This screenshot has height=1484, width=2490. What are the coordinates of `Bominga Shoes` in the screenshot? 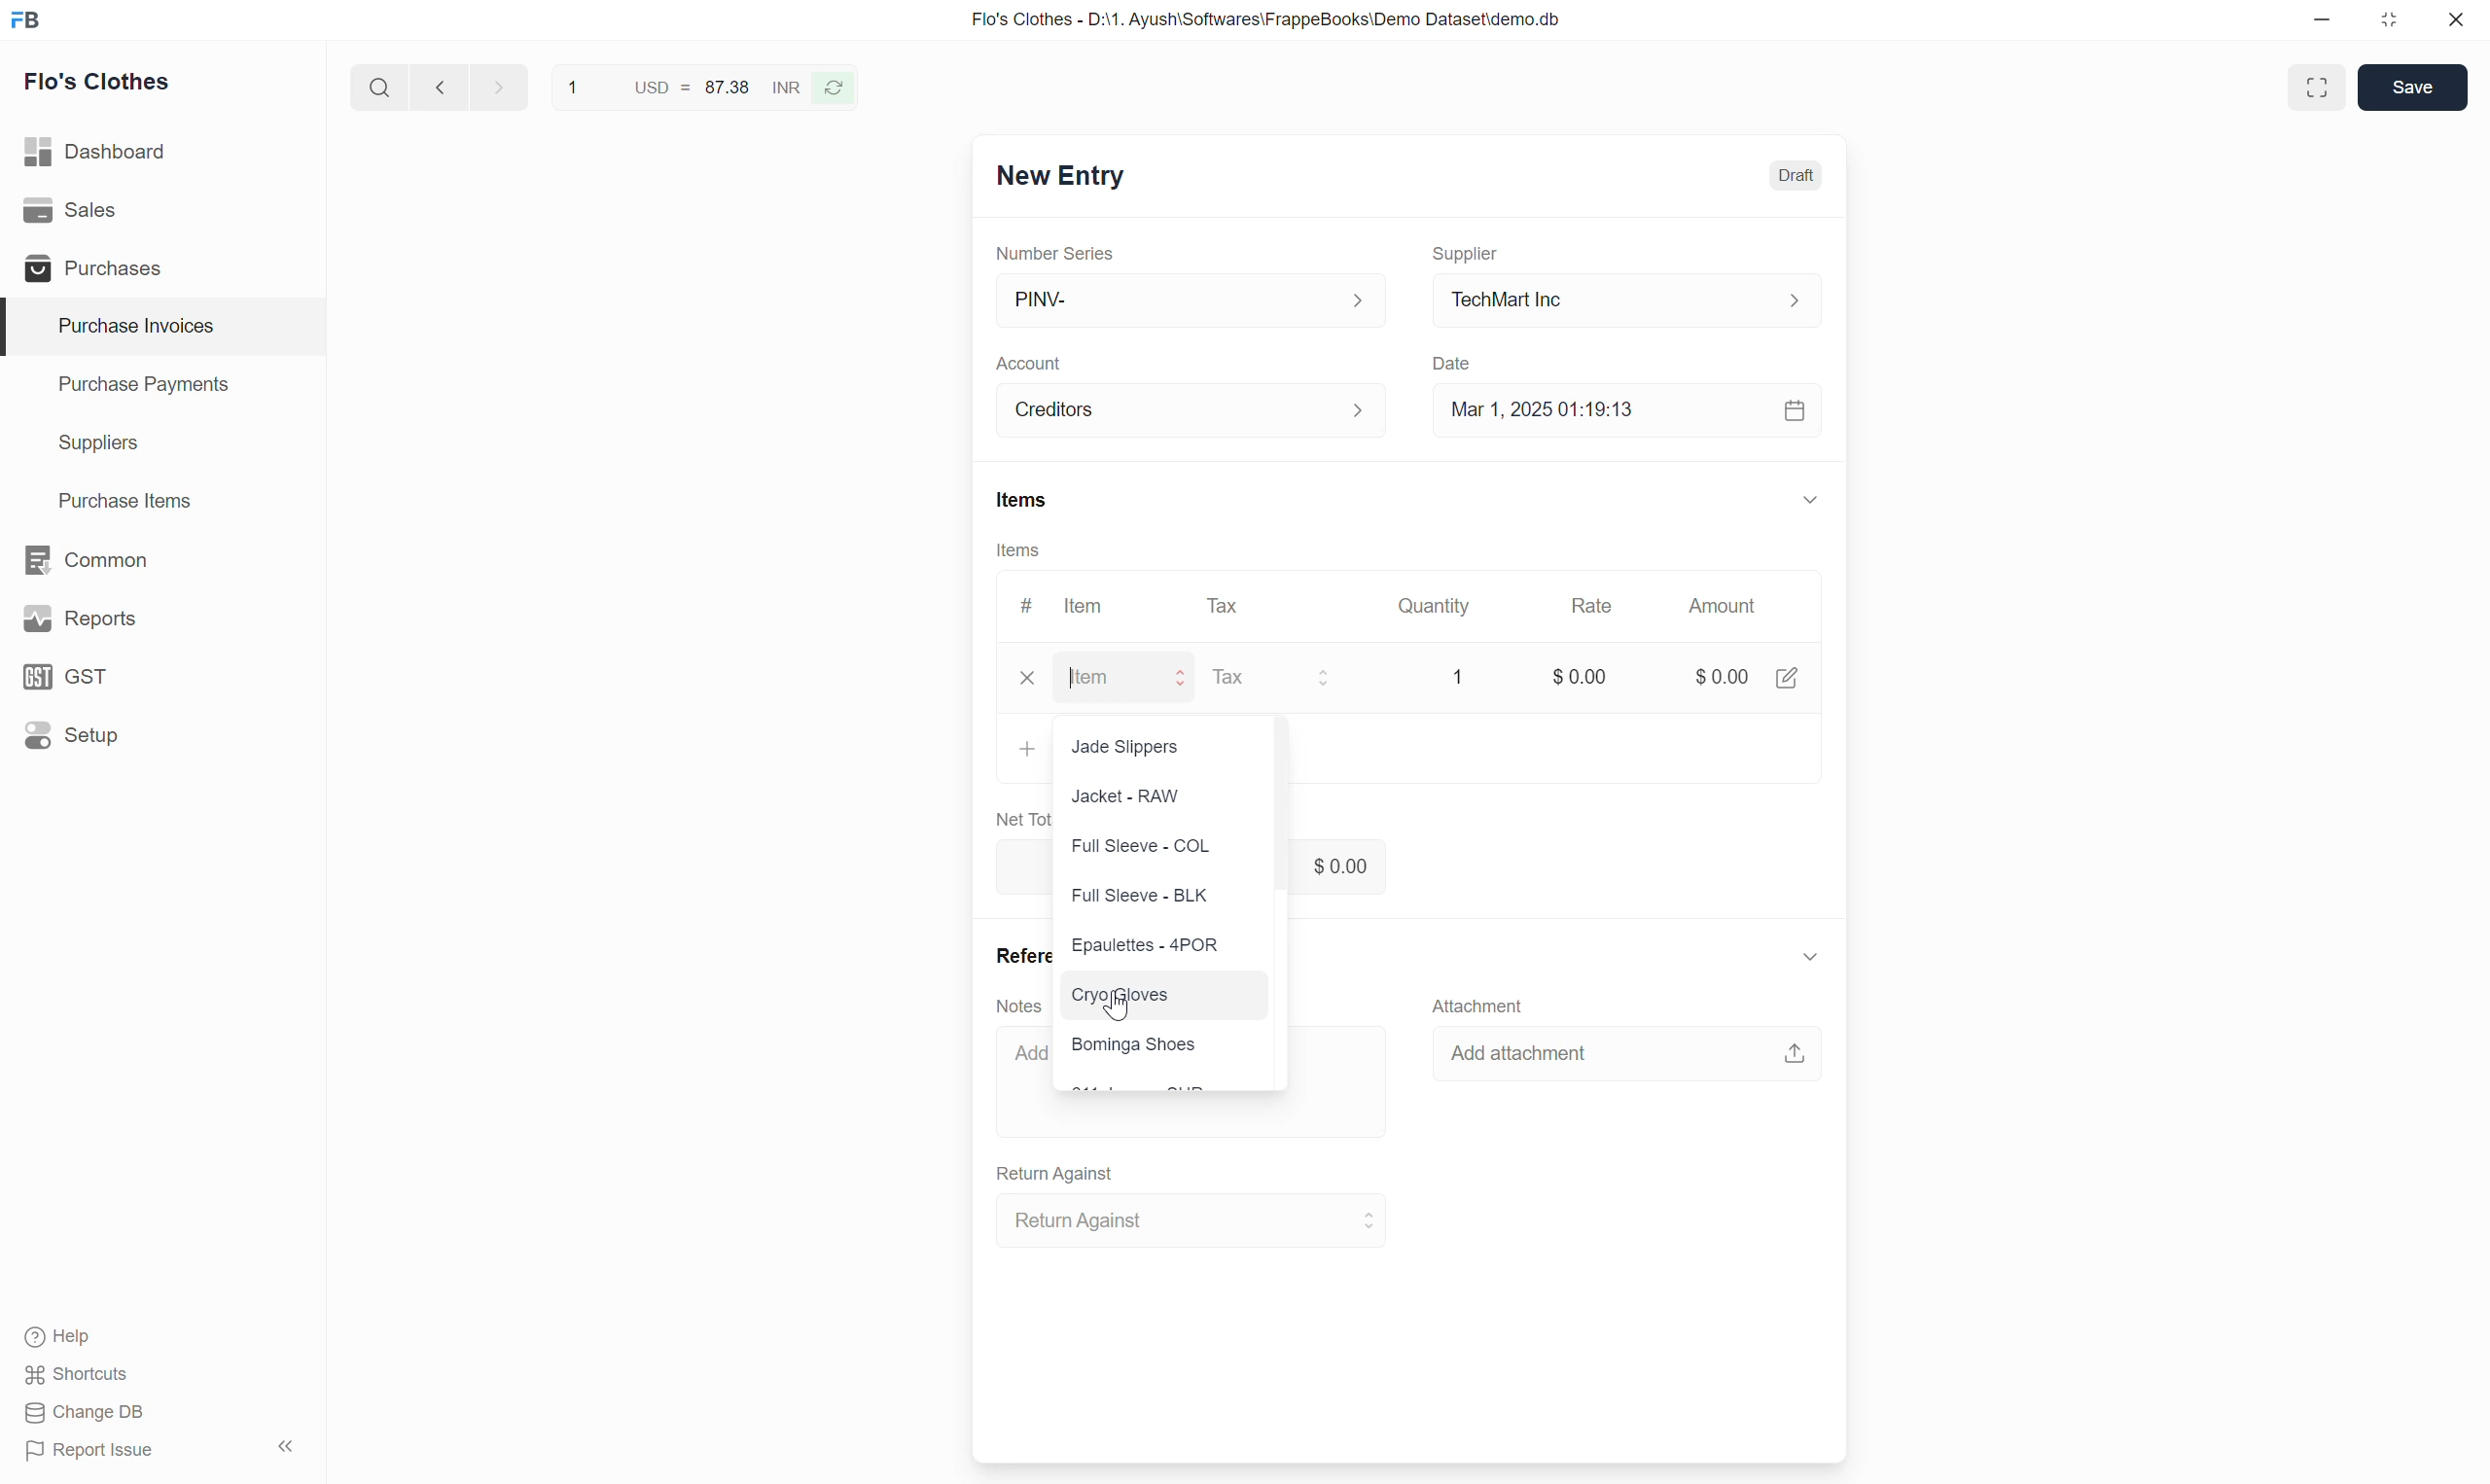 It's located at (1134, 1044).